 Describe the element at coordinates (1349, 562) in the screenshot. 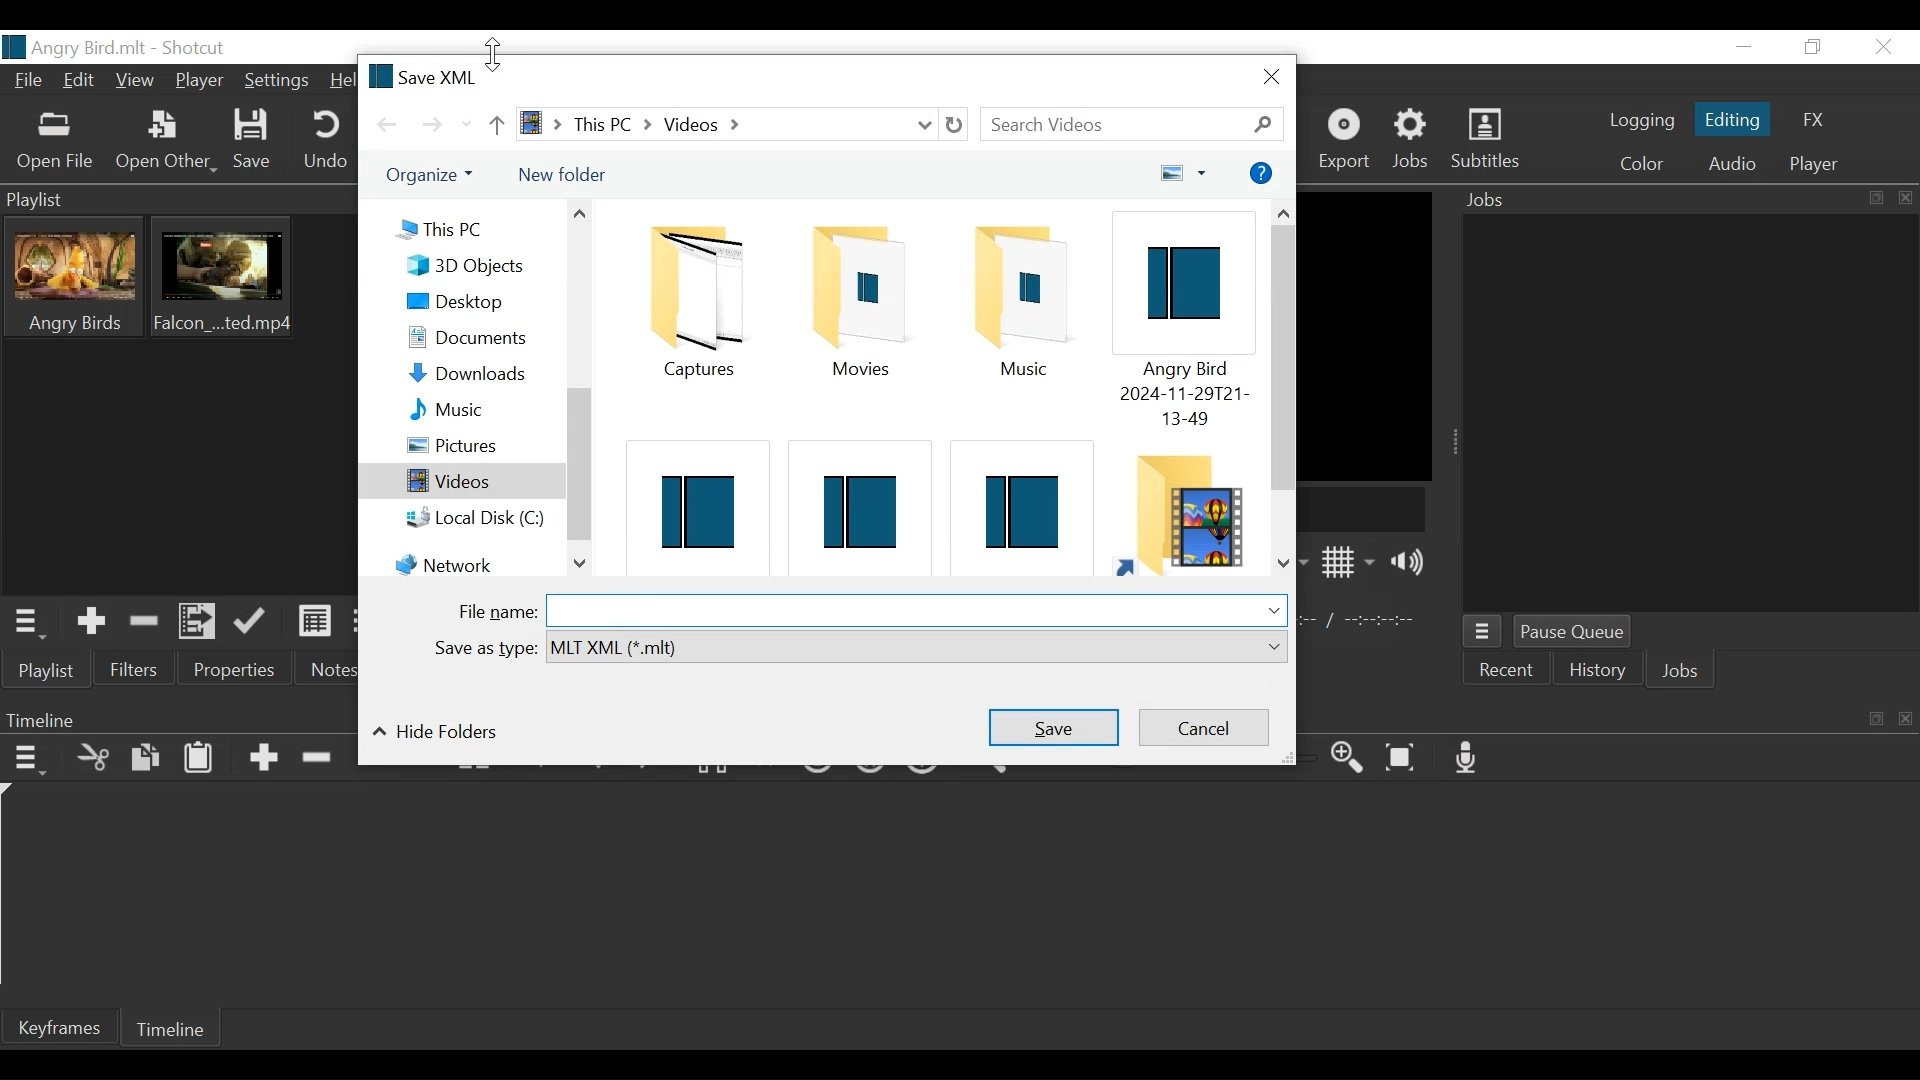

I see `Toggle display grid on player` at that location.